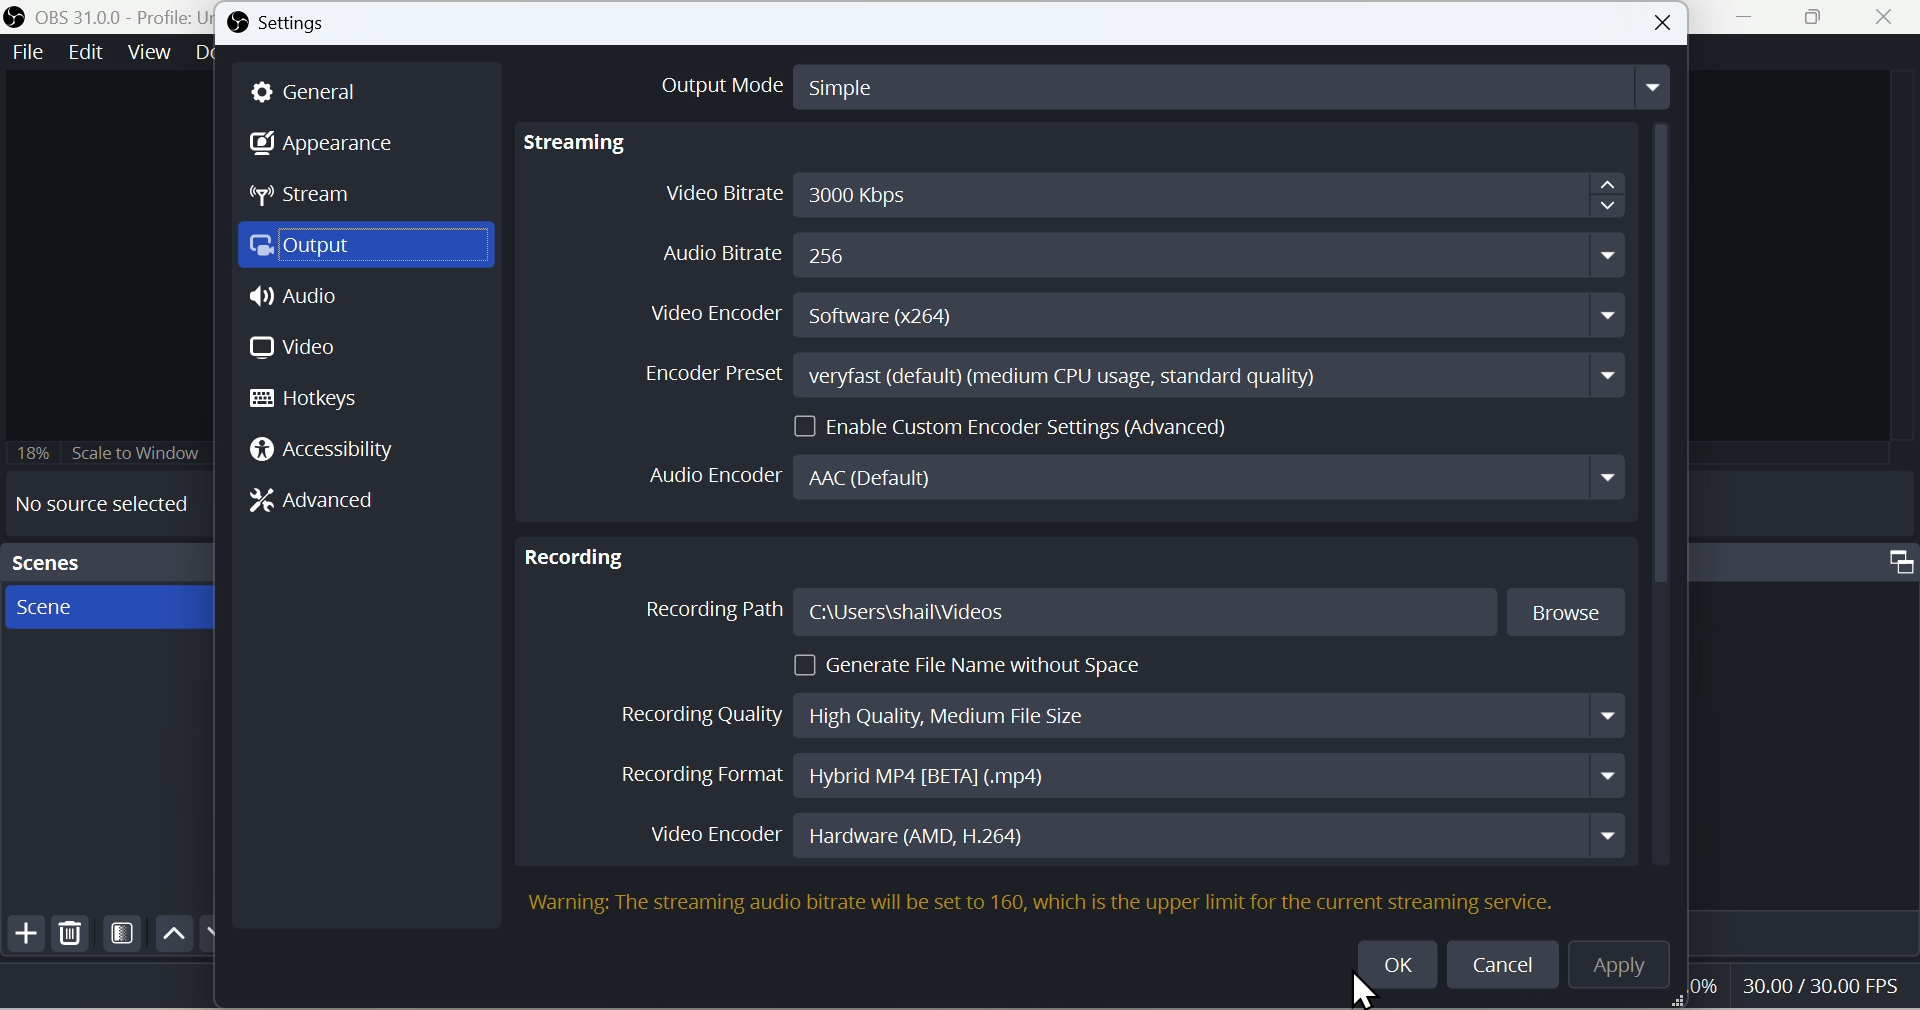  I want to click on up, so click(171, 933).